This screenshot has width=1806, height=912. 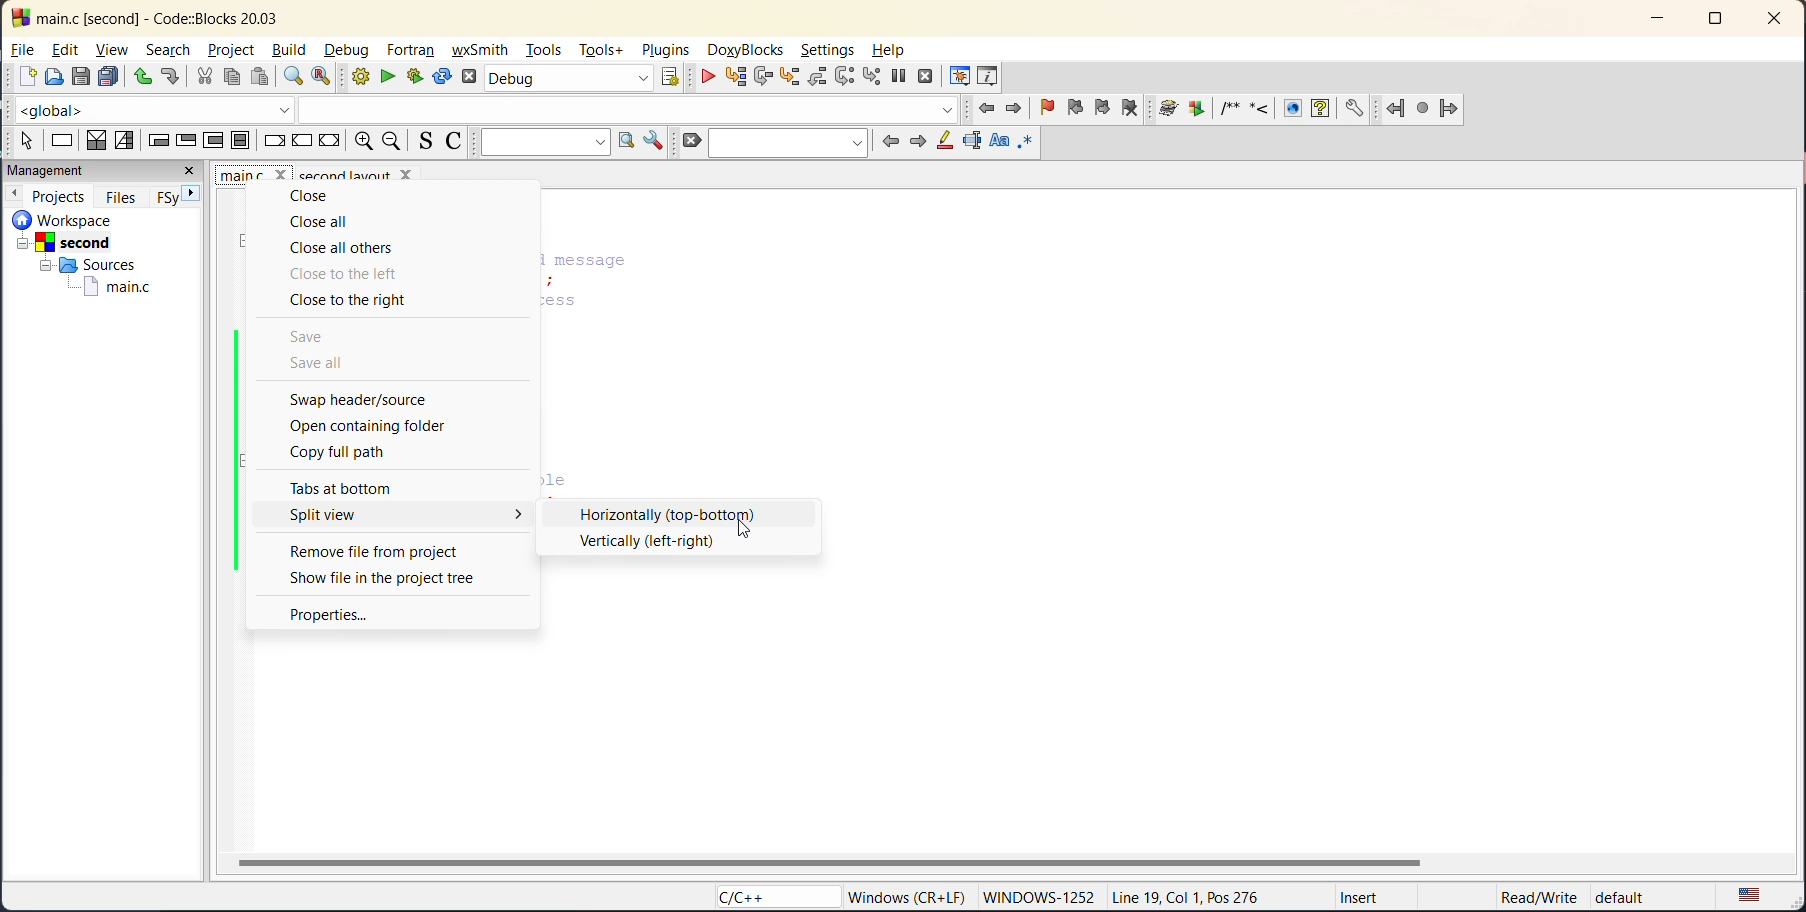 I want to click on close to the left, so click(x=351, y=274).